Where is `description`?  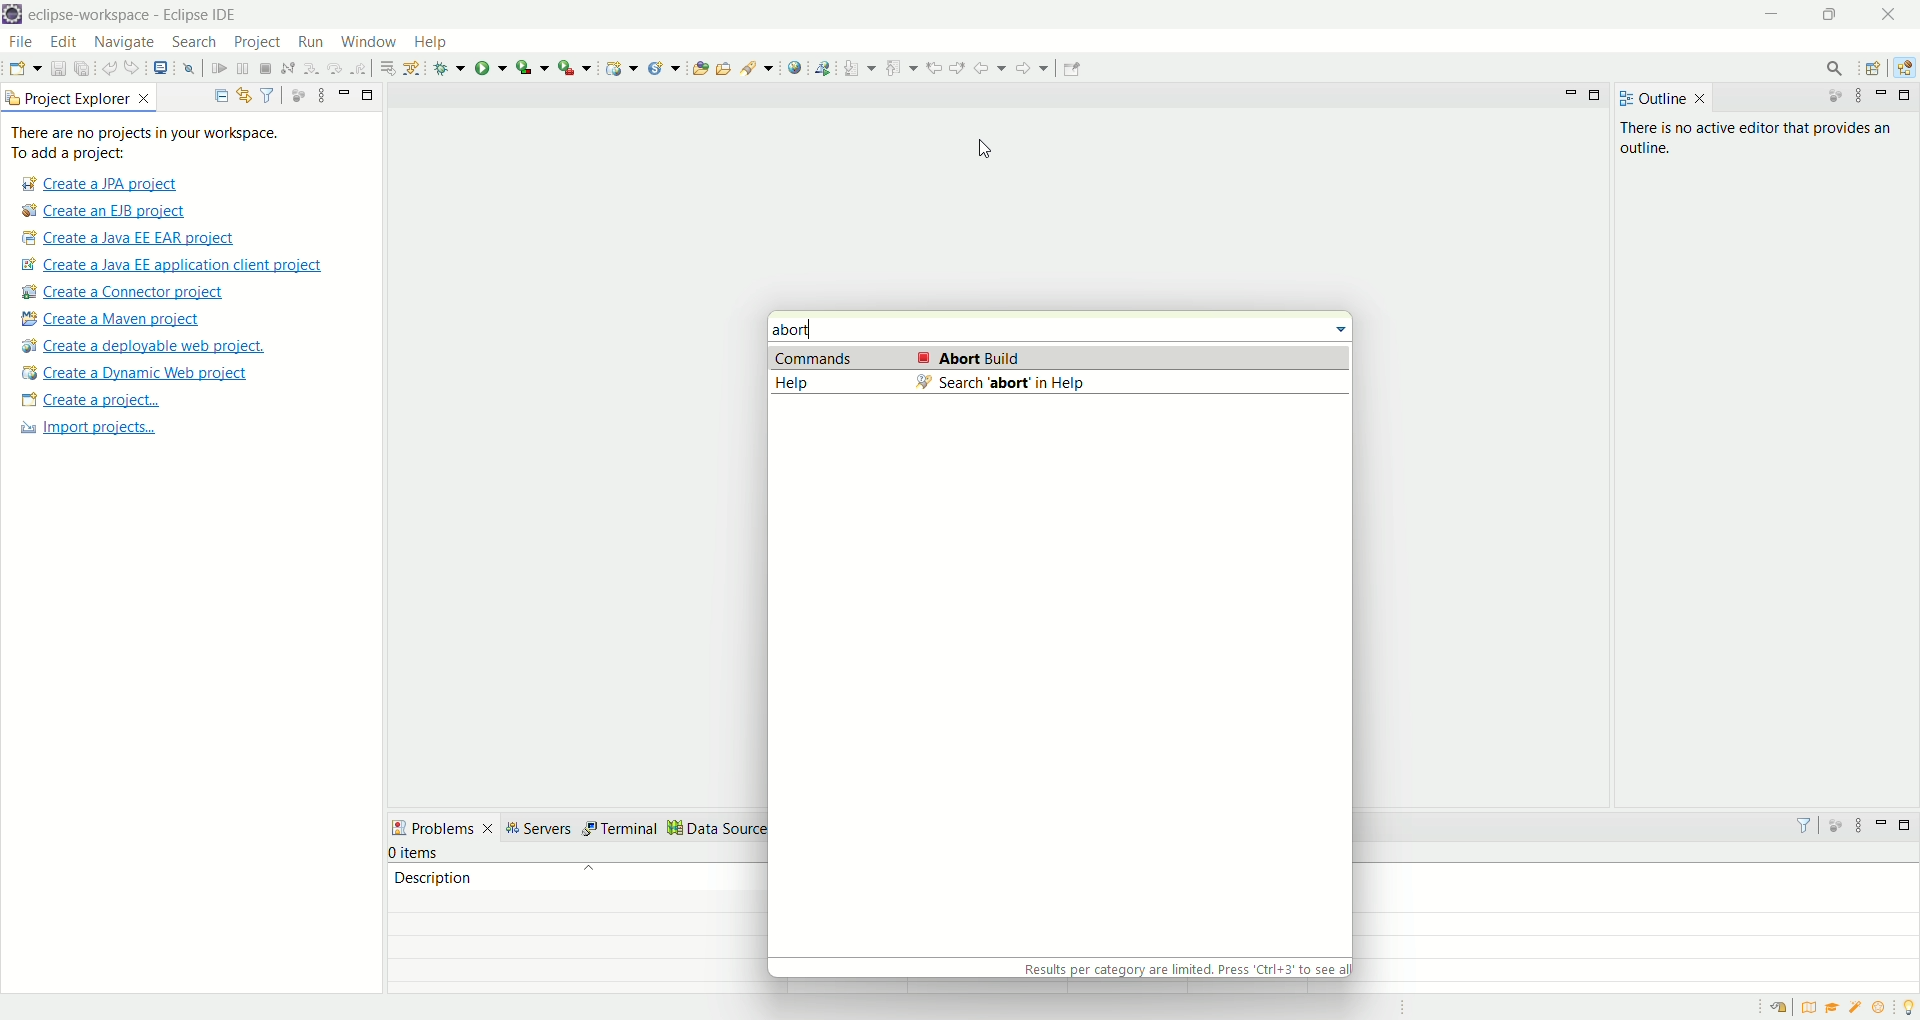
description is located at coordinates (589, 876).